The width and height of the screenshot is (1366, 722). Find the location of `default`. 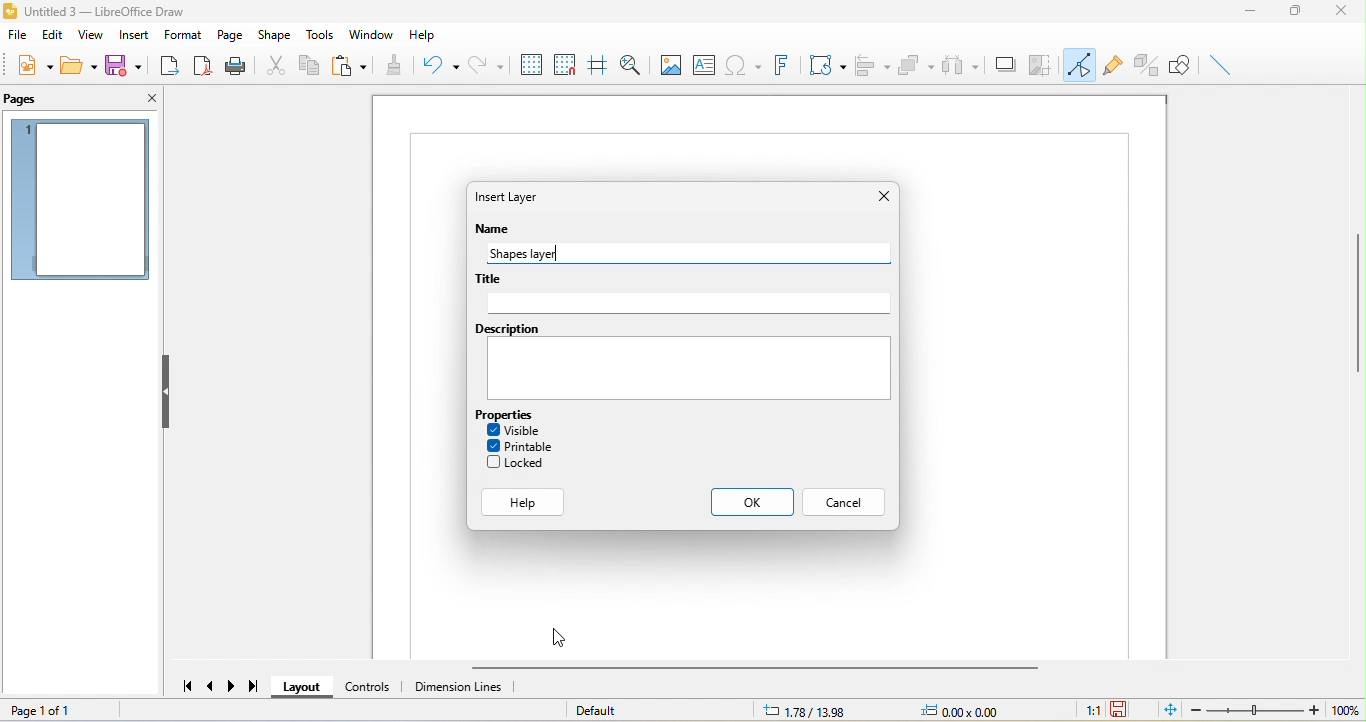

default is located at coordinates (622, 710).